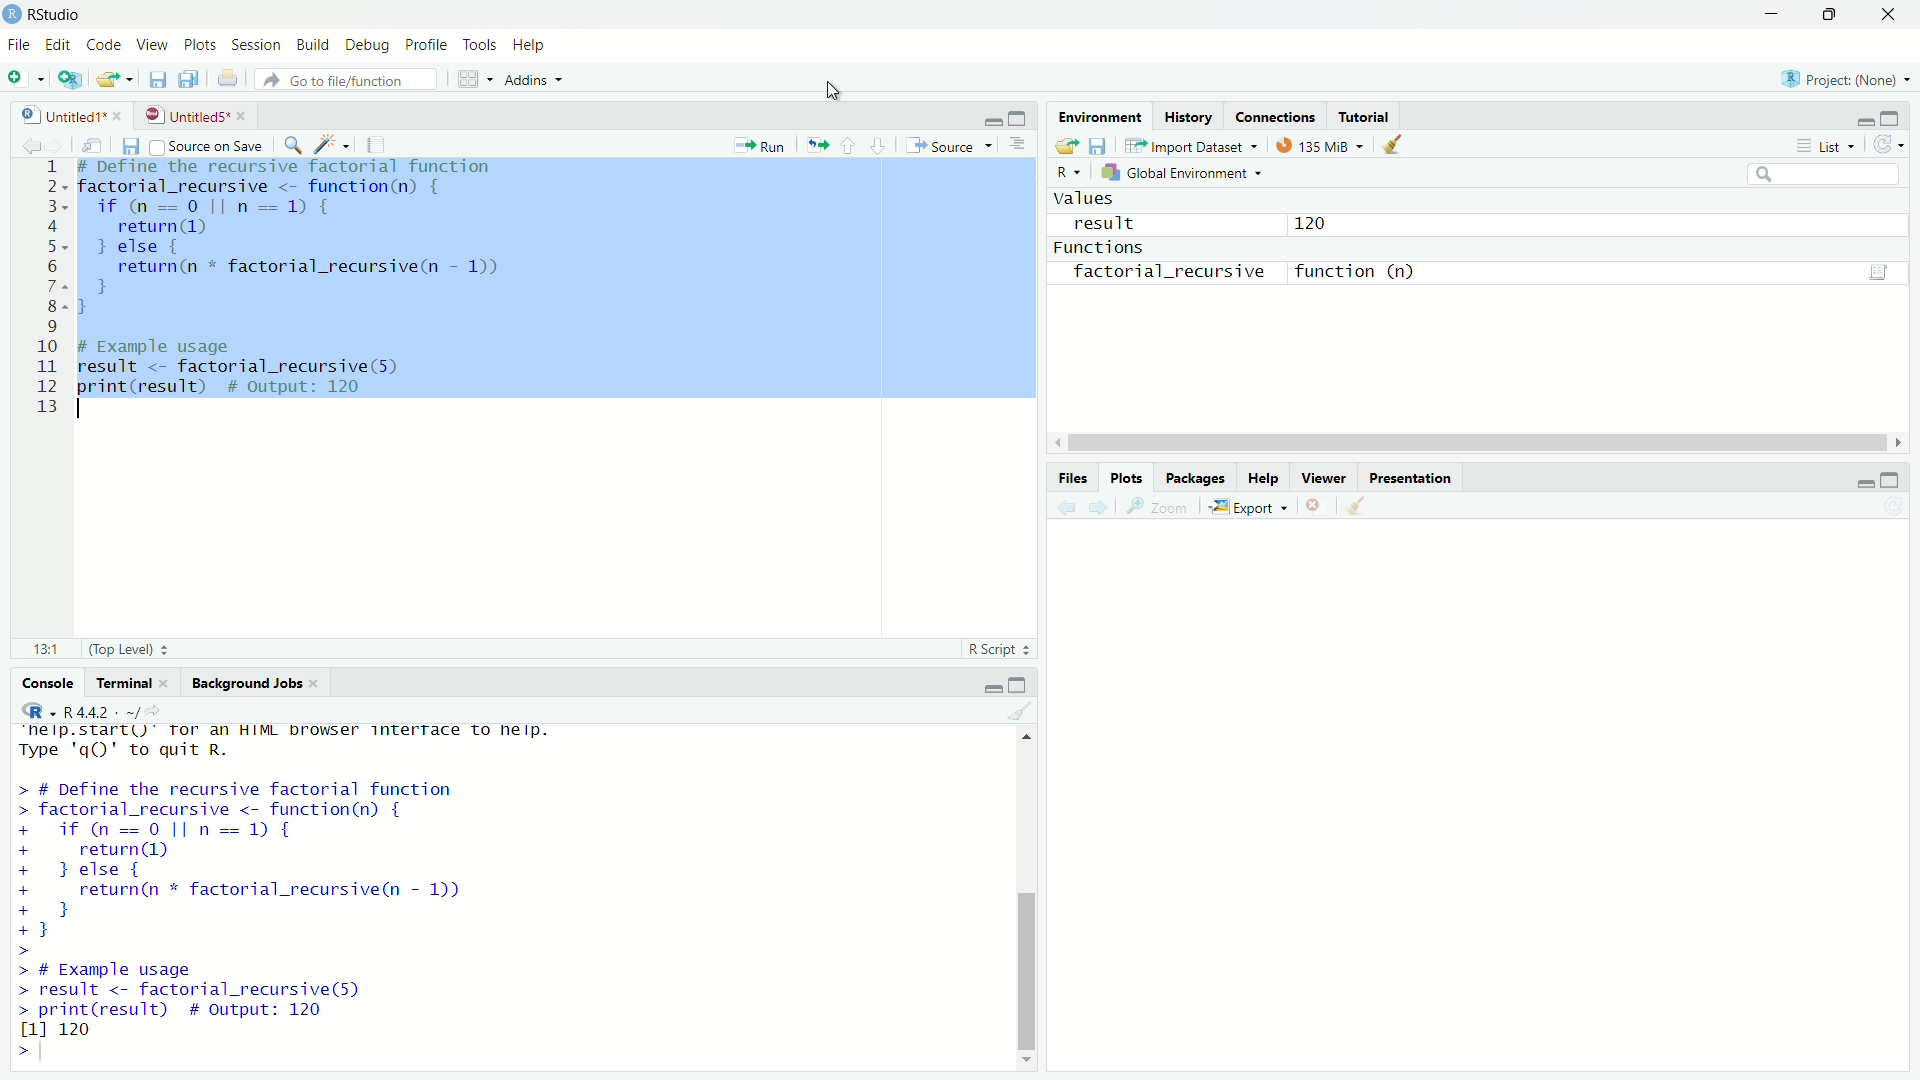 The height and width of the screenshot is (1080, 1920). What do you see at coordinates (997, 649) in the screenshot?
I see `R Script` at bounding box center [997, 649].